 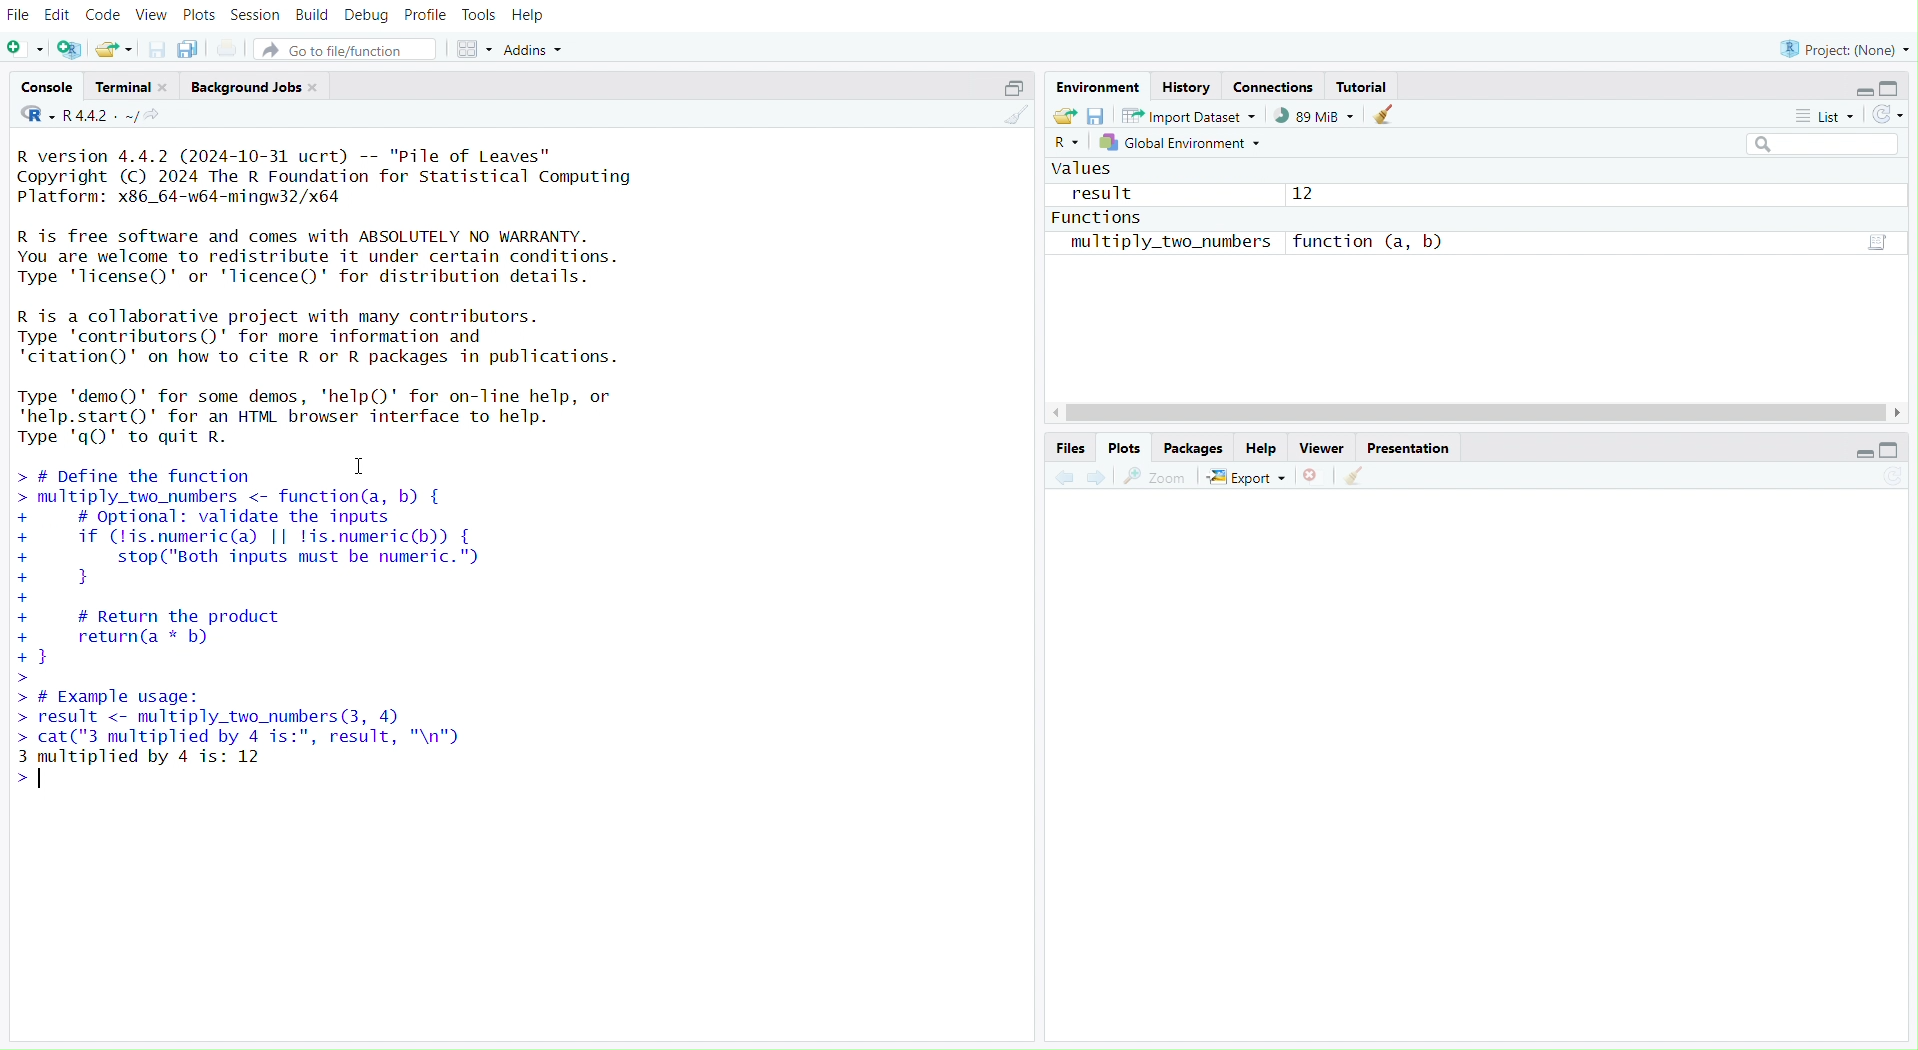 I want to click on Code, so click(x=102, y=16).